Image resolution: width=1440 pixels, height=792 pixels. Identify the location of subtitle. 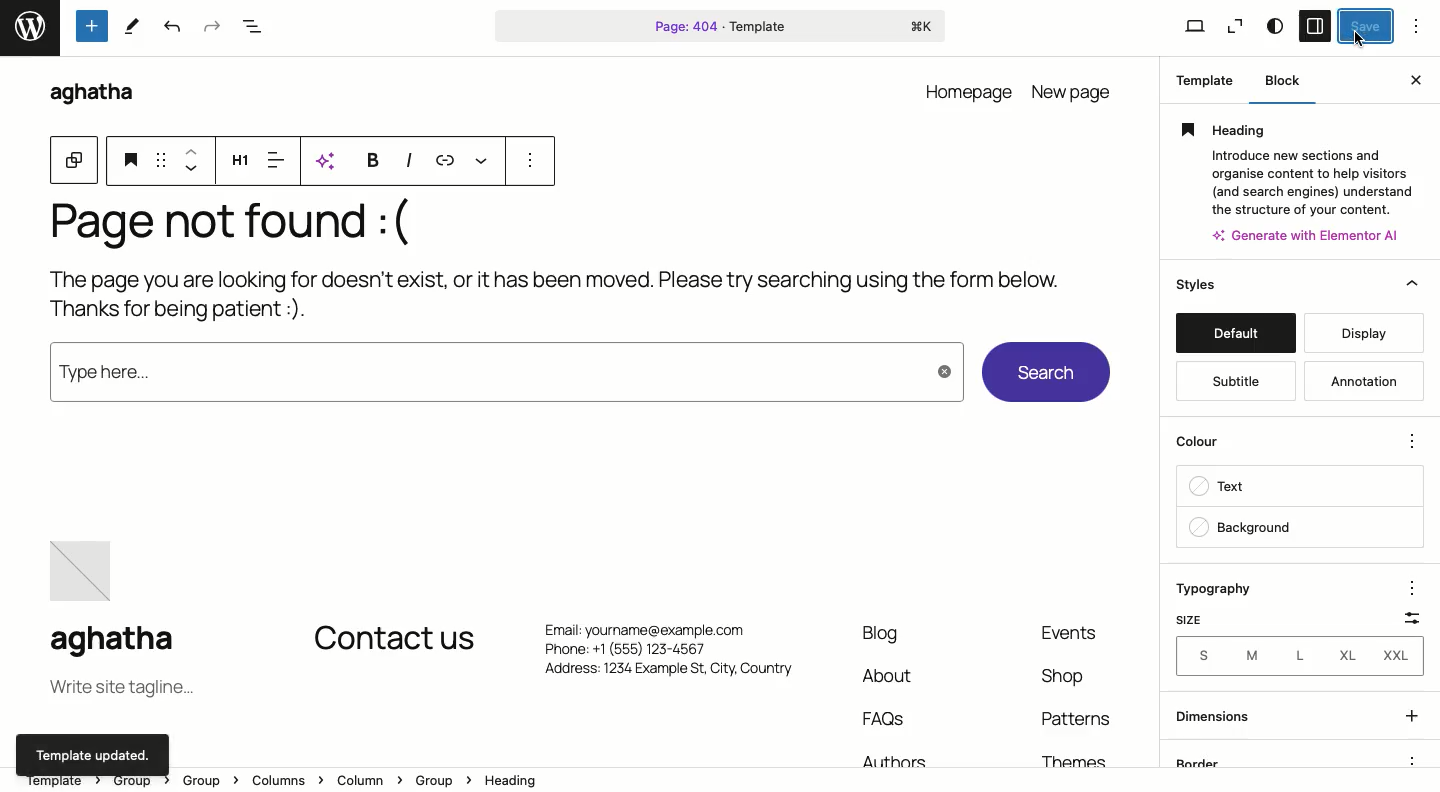
(1225, 377).